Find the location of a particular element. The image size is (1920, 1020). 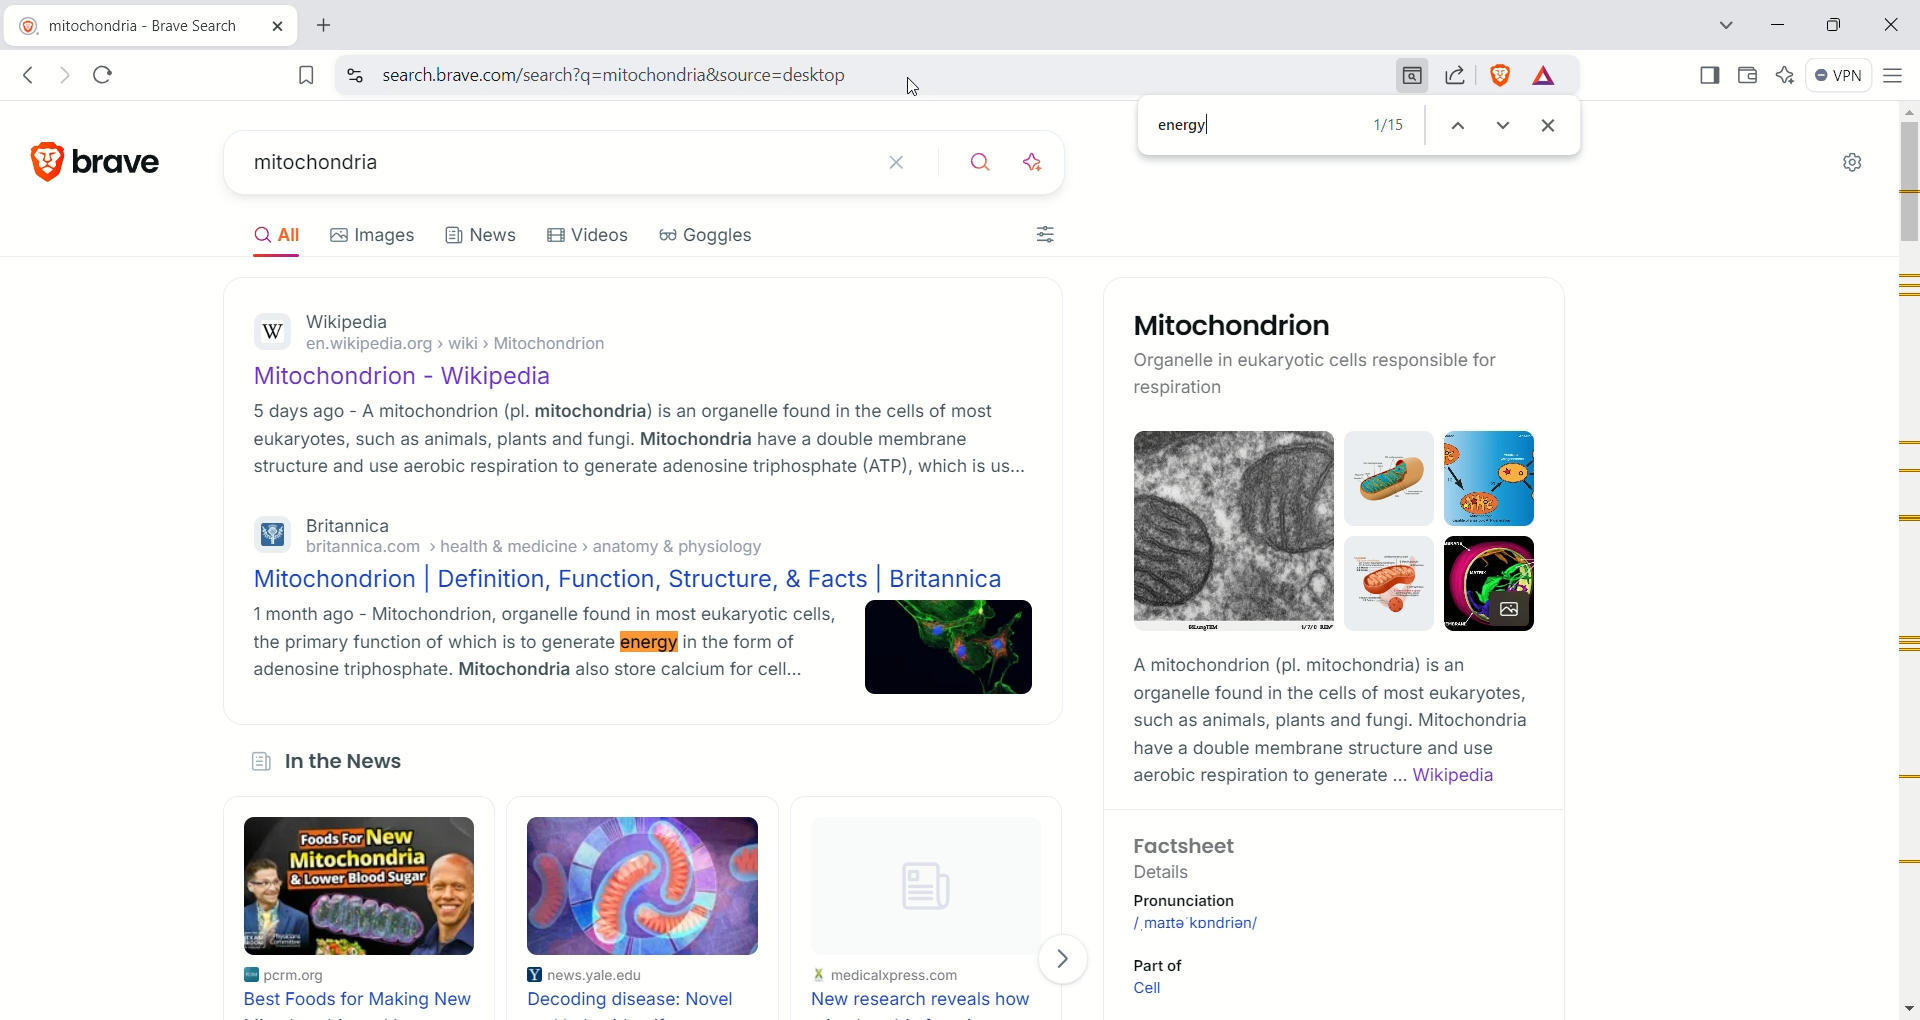

Images is located at coordinates (369, 233).